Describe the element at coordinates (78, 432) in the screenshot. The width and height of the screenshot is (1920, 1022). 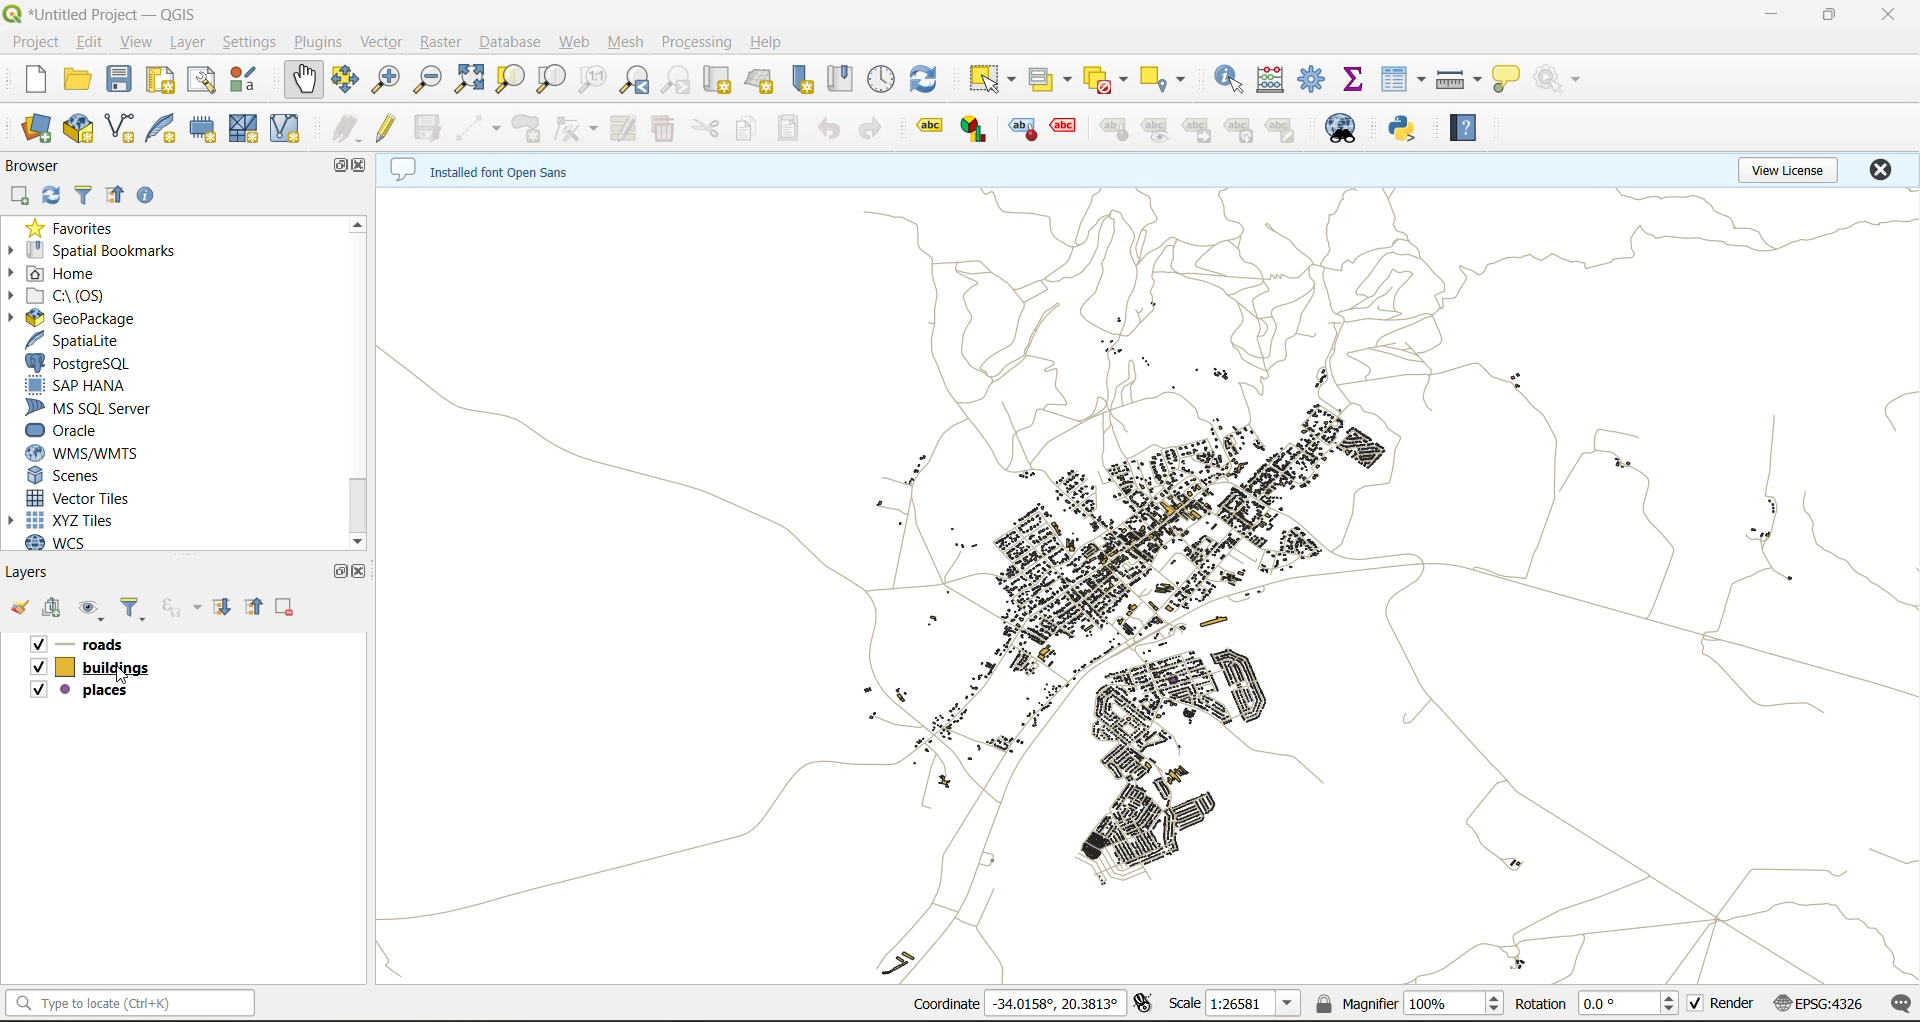
I see `oracle` at that location.